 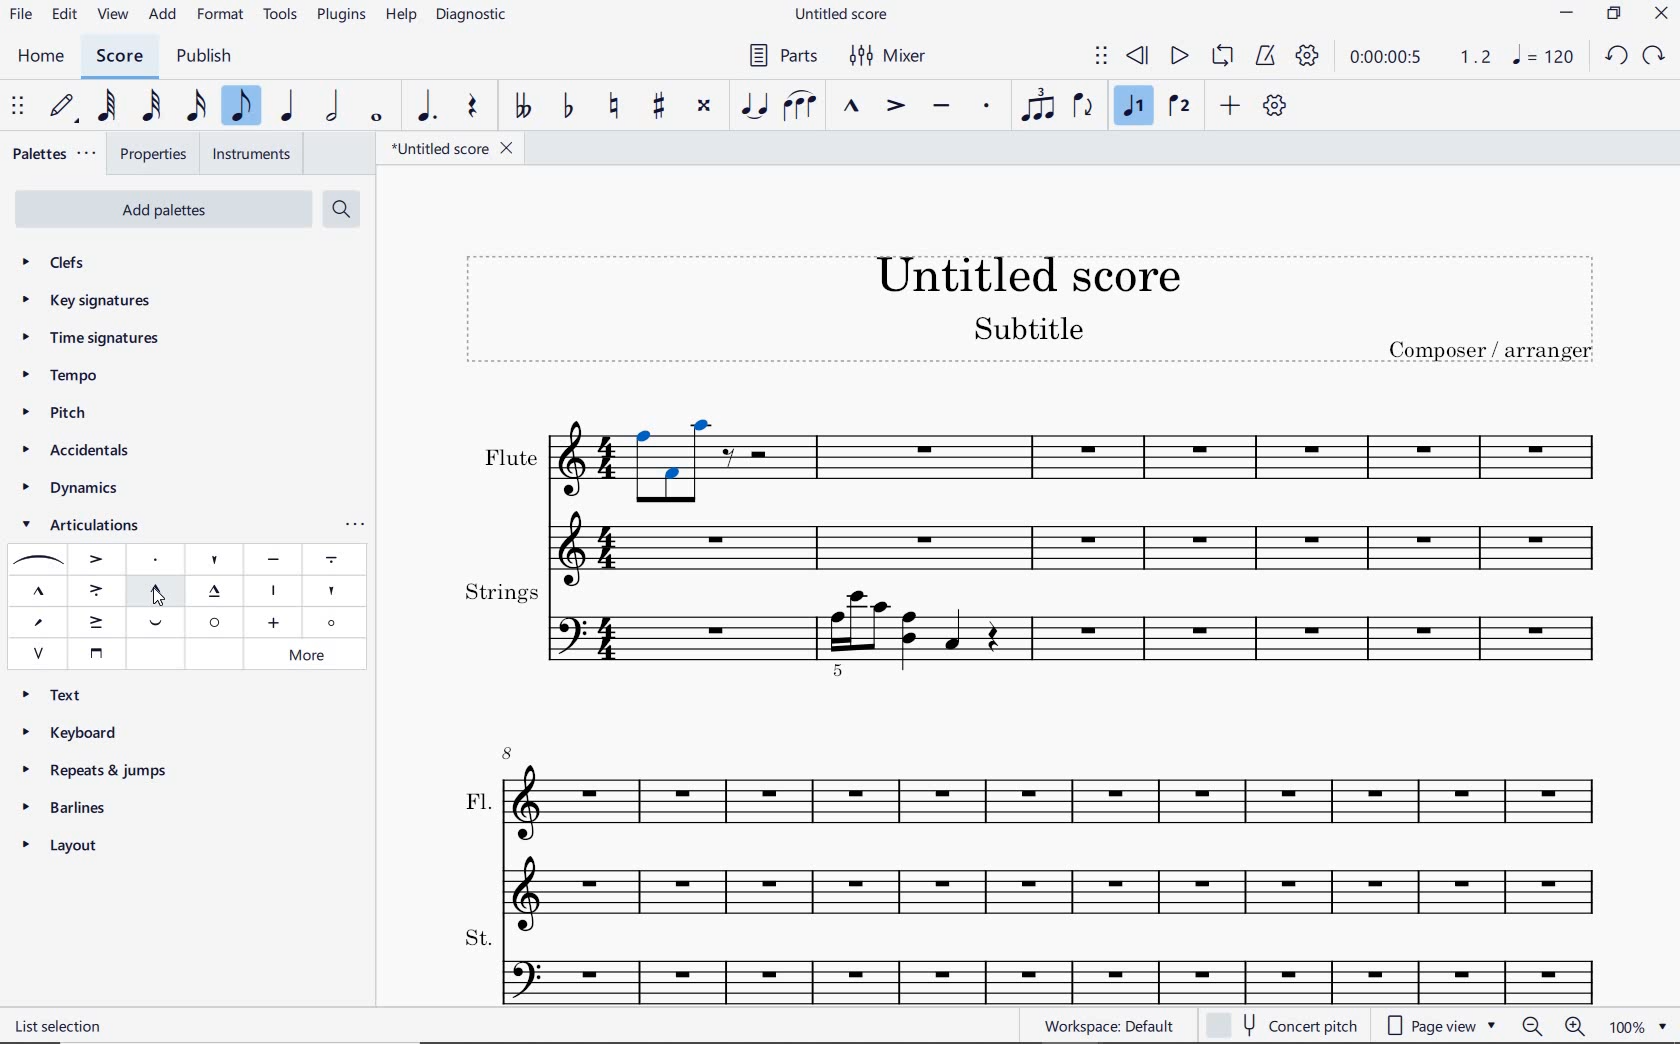 I want to click on accidentals, so click(x=74, y=452).